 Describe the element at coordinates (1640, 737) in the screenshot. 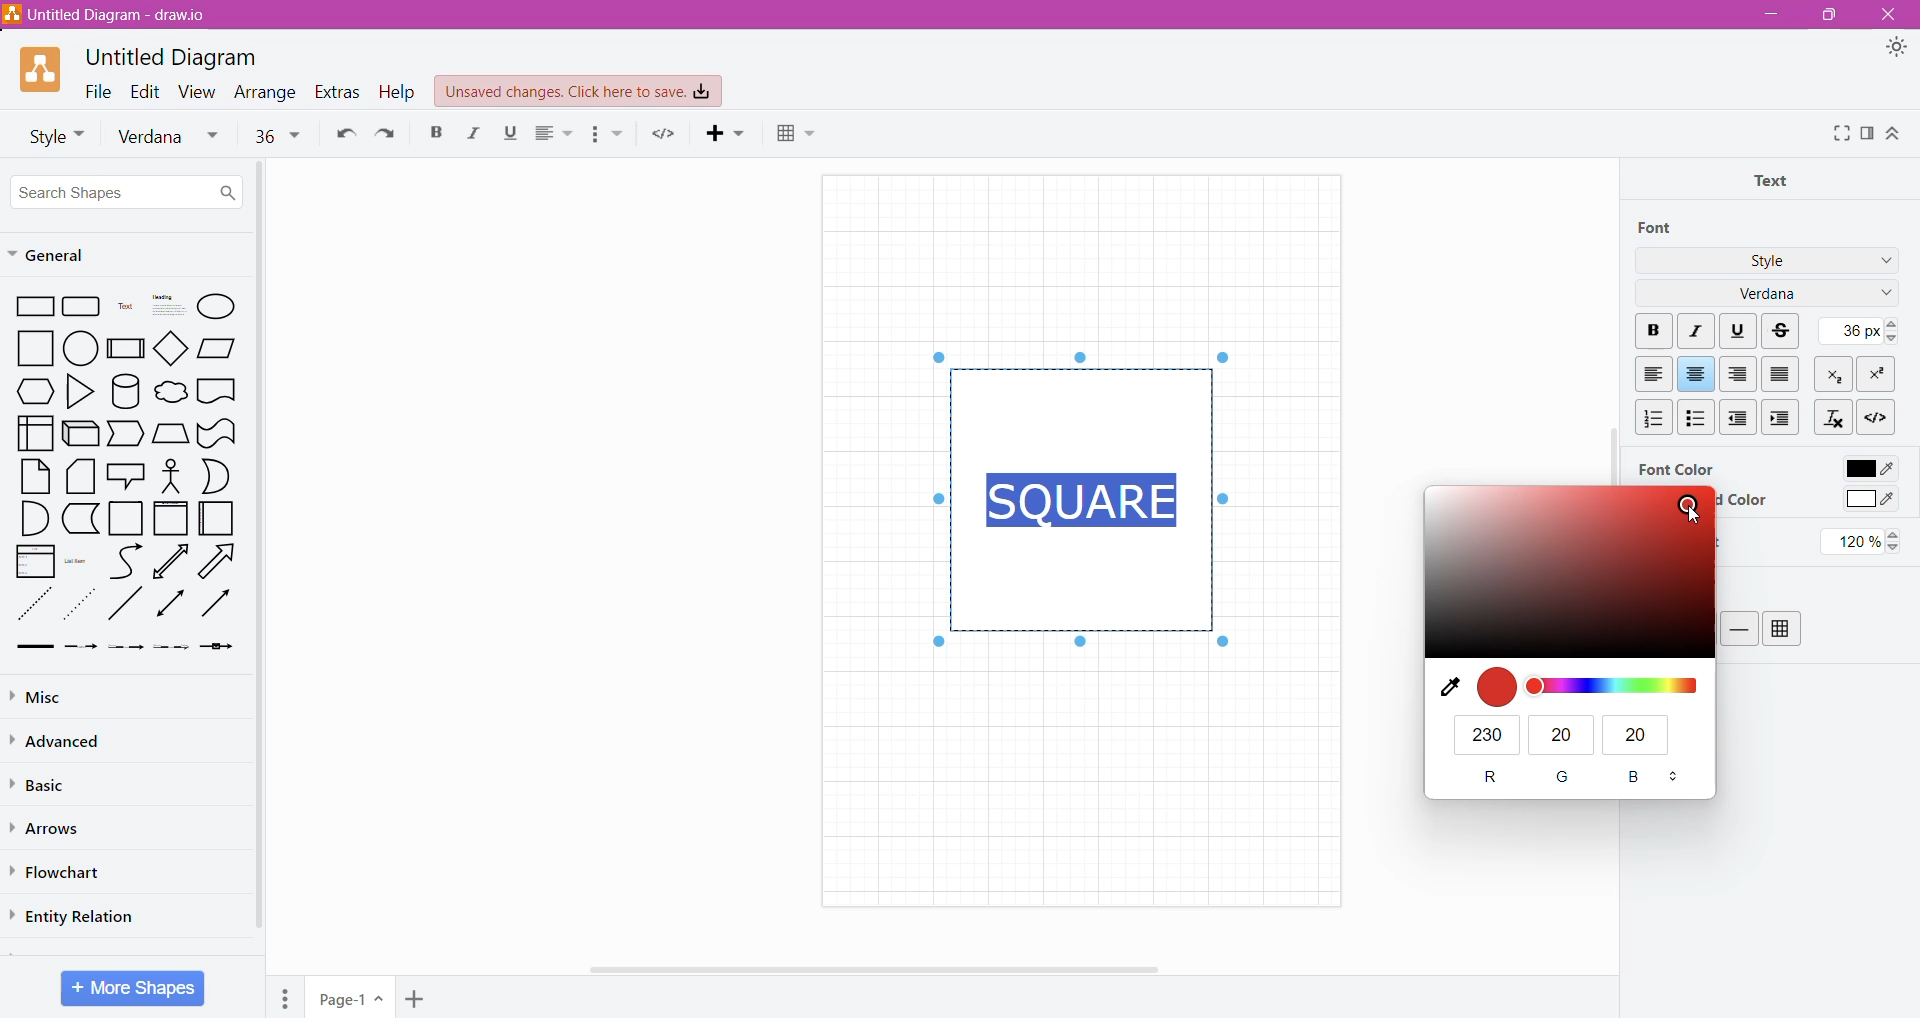

I see `20` at that location.